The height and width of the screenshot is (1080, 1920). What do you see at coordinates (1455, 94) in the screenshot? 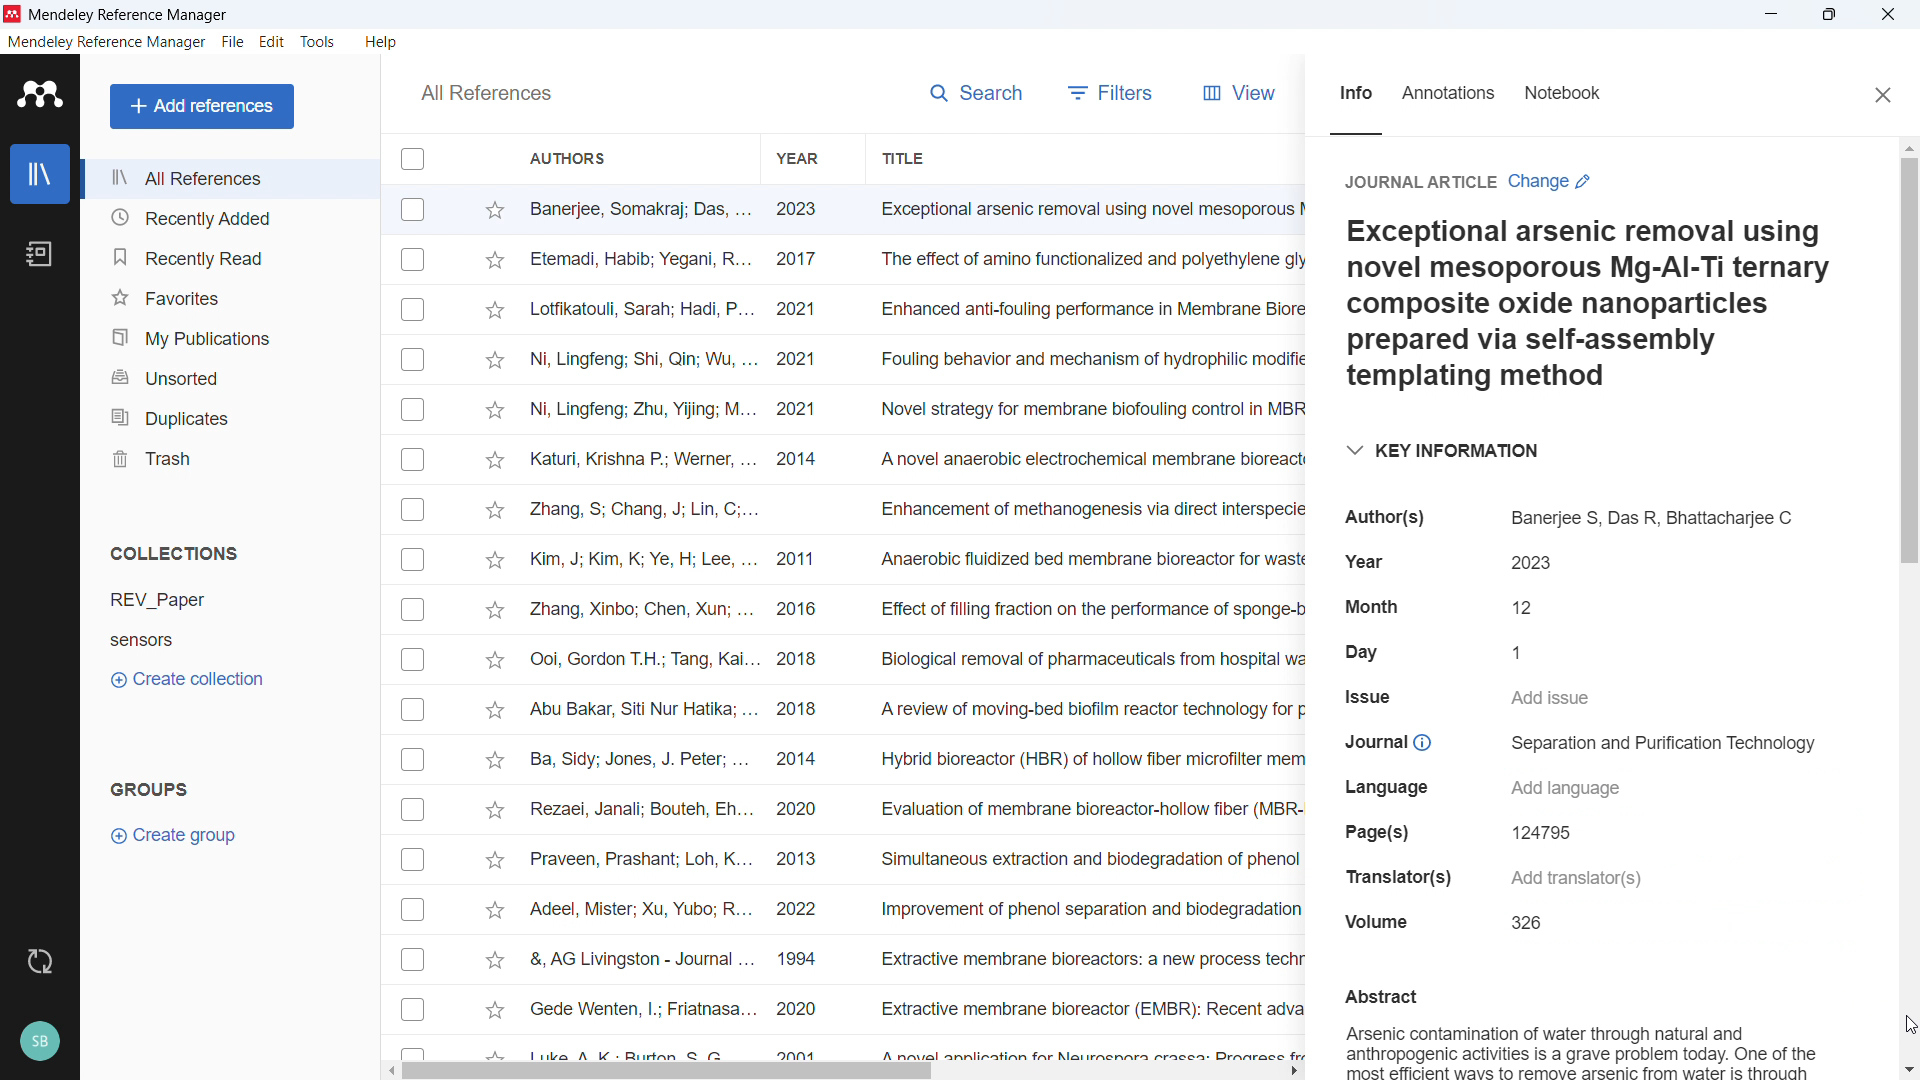
I see `annotations` at bounding box center [1455, 94].